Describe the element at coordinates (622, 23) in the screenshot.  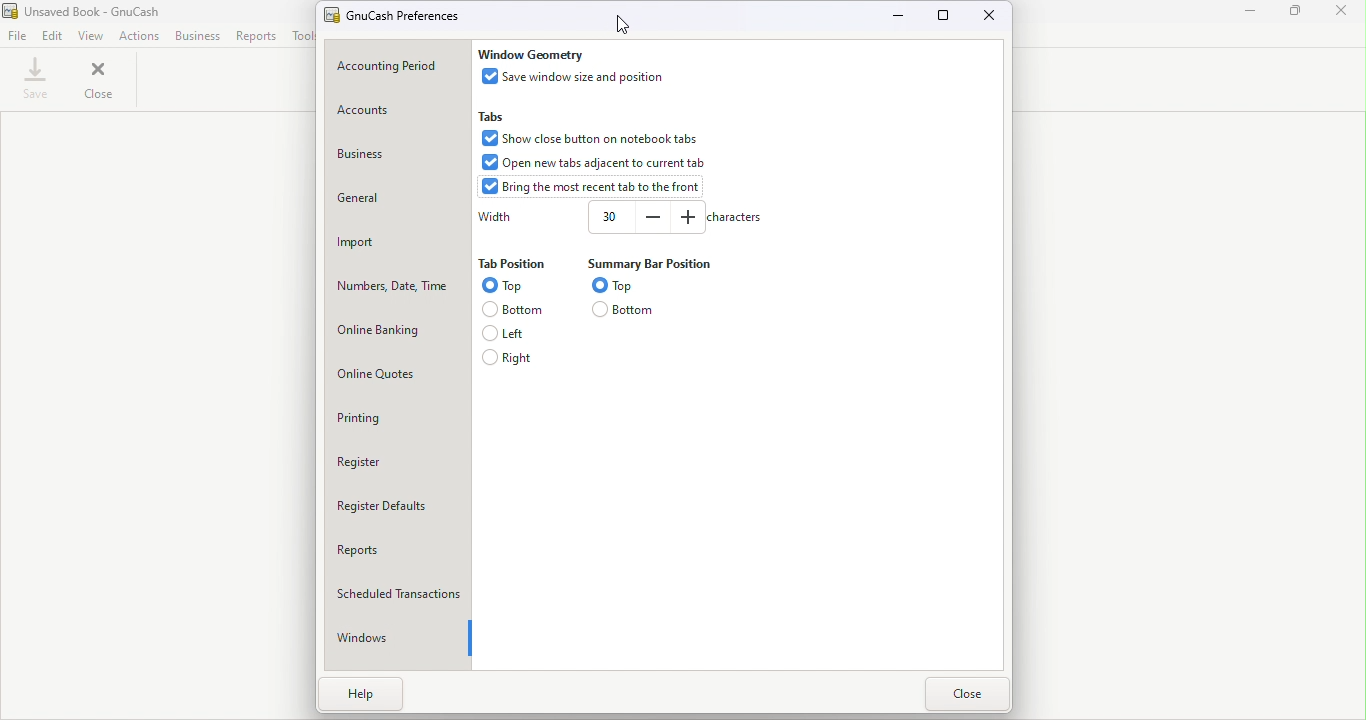
I see `cursor` at that location.